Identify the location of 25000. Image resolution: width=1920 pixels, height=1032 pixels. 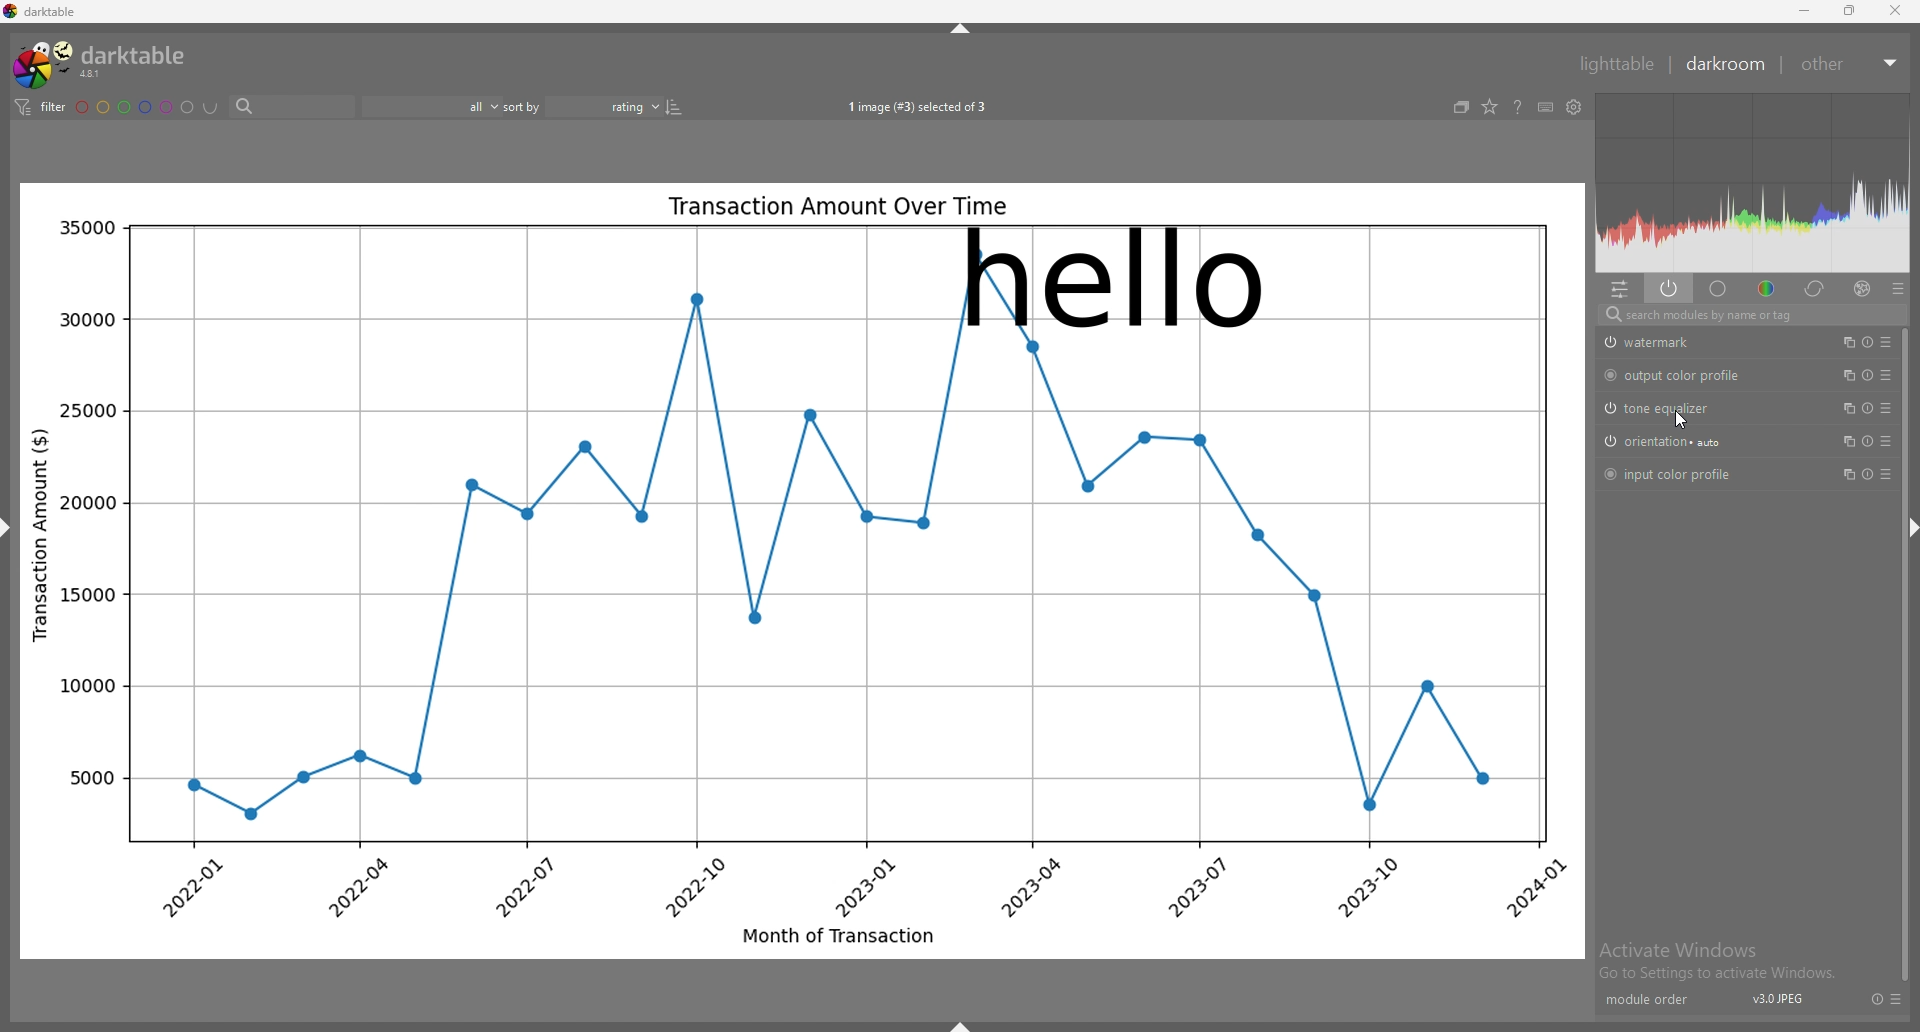
(87, 409).